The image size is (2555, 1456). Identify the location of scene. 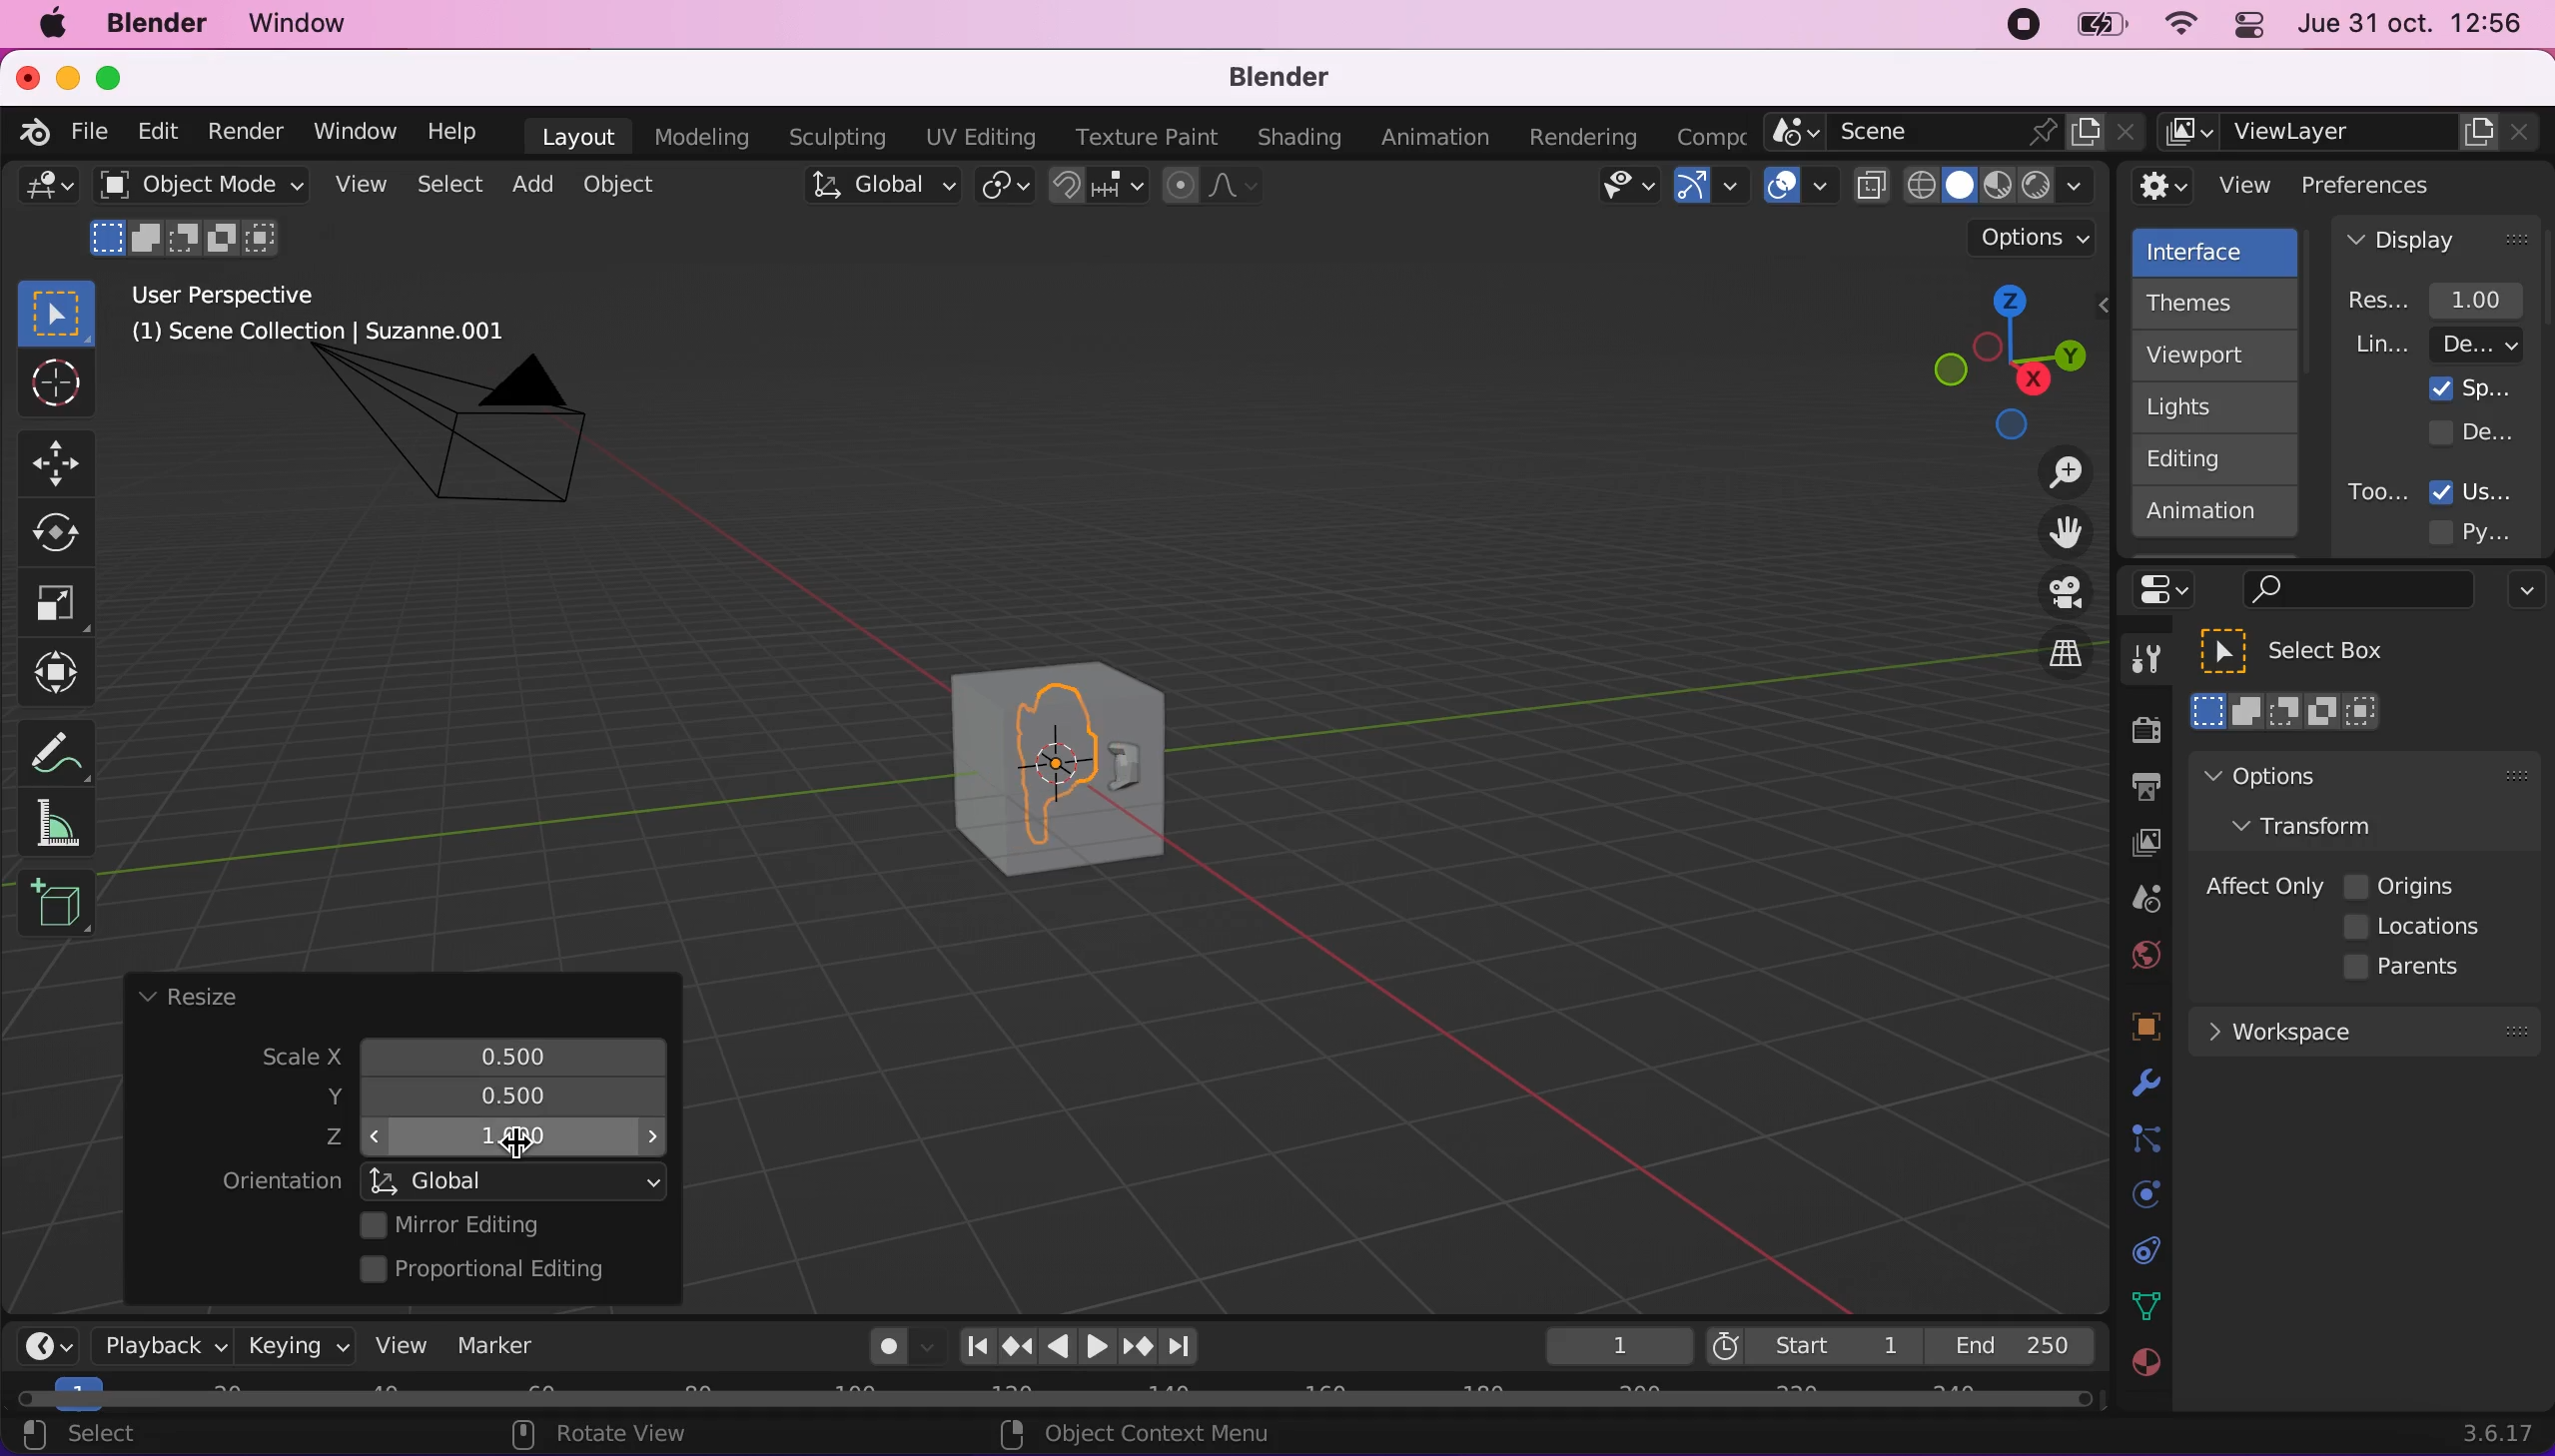
(2137, 900).